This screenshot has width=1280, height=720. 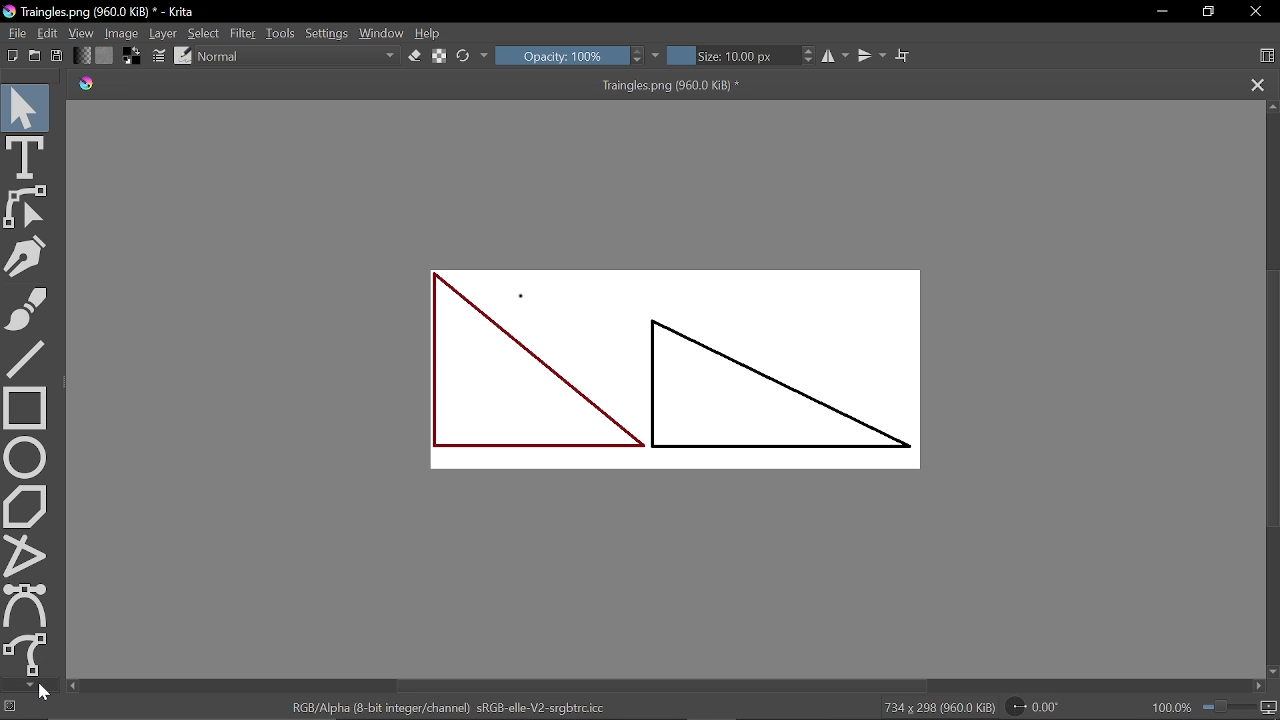 What do you see at coordinates (37, 55) in the screenshot?
I see `Open document` at bounding box center [37, 55].